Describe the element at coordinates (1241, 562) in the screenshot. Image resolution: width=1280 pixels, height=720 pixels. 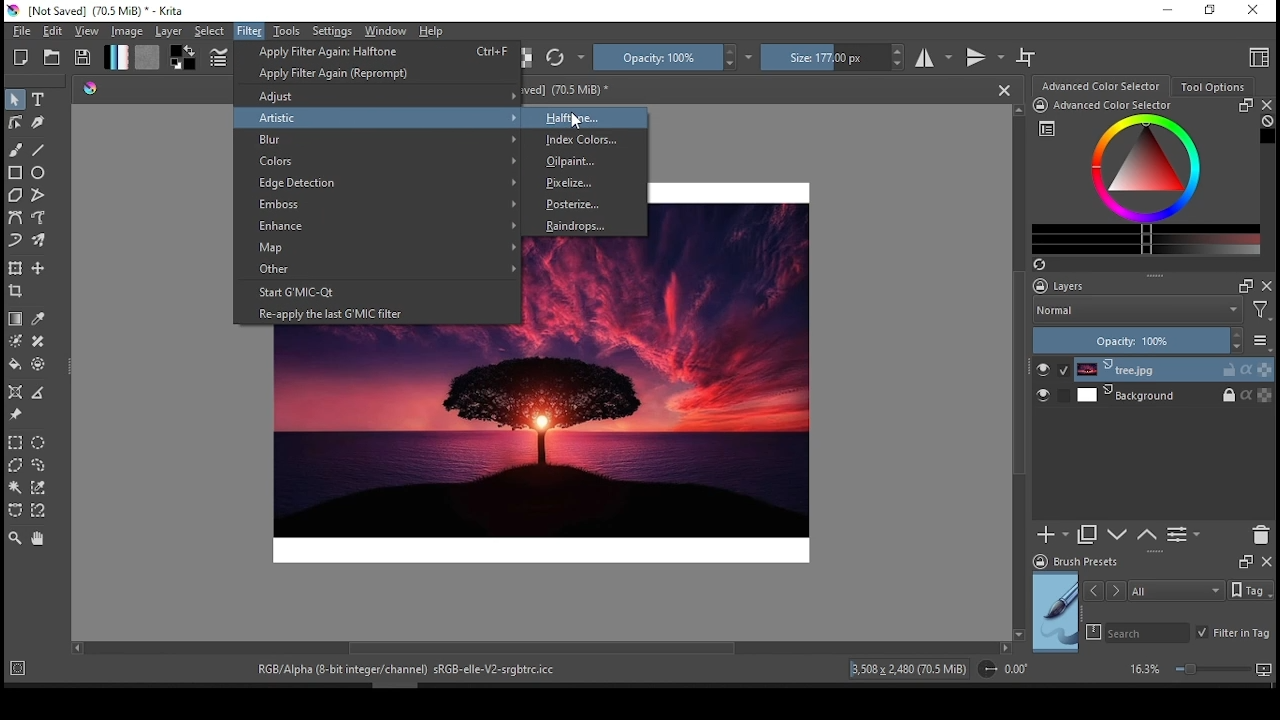
I see `Frame` at that location.